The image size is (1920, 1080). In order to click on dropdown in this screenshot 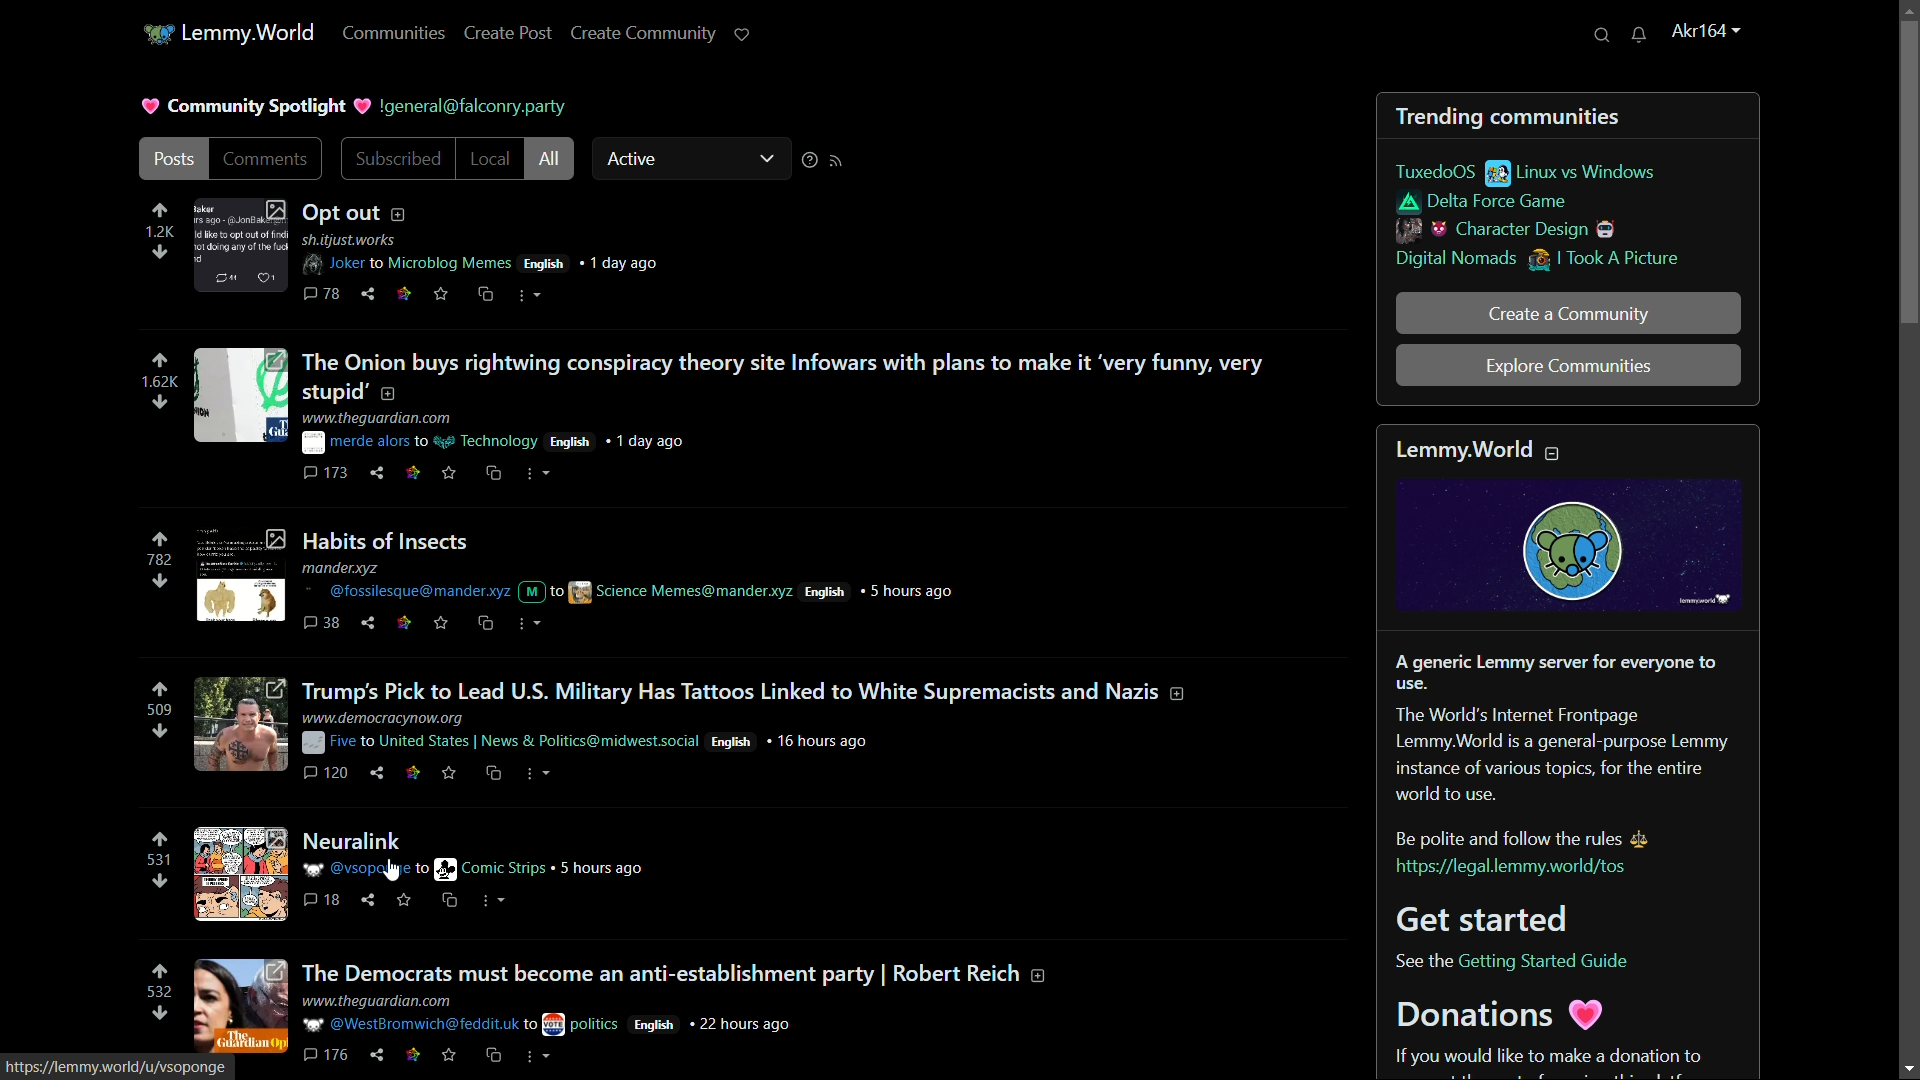, I will do `click(769, 160)`.